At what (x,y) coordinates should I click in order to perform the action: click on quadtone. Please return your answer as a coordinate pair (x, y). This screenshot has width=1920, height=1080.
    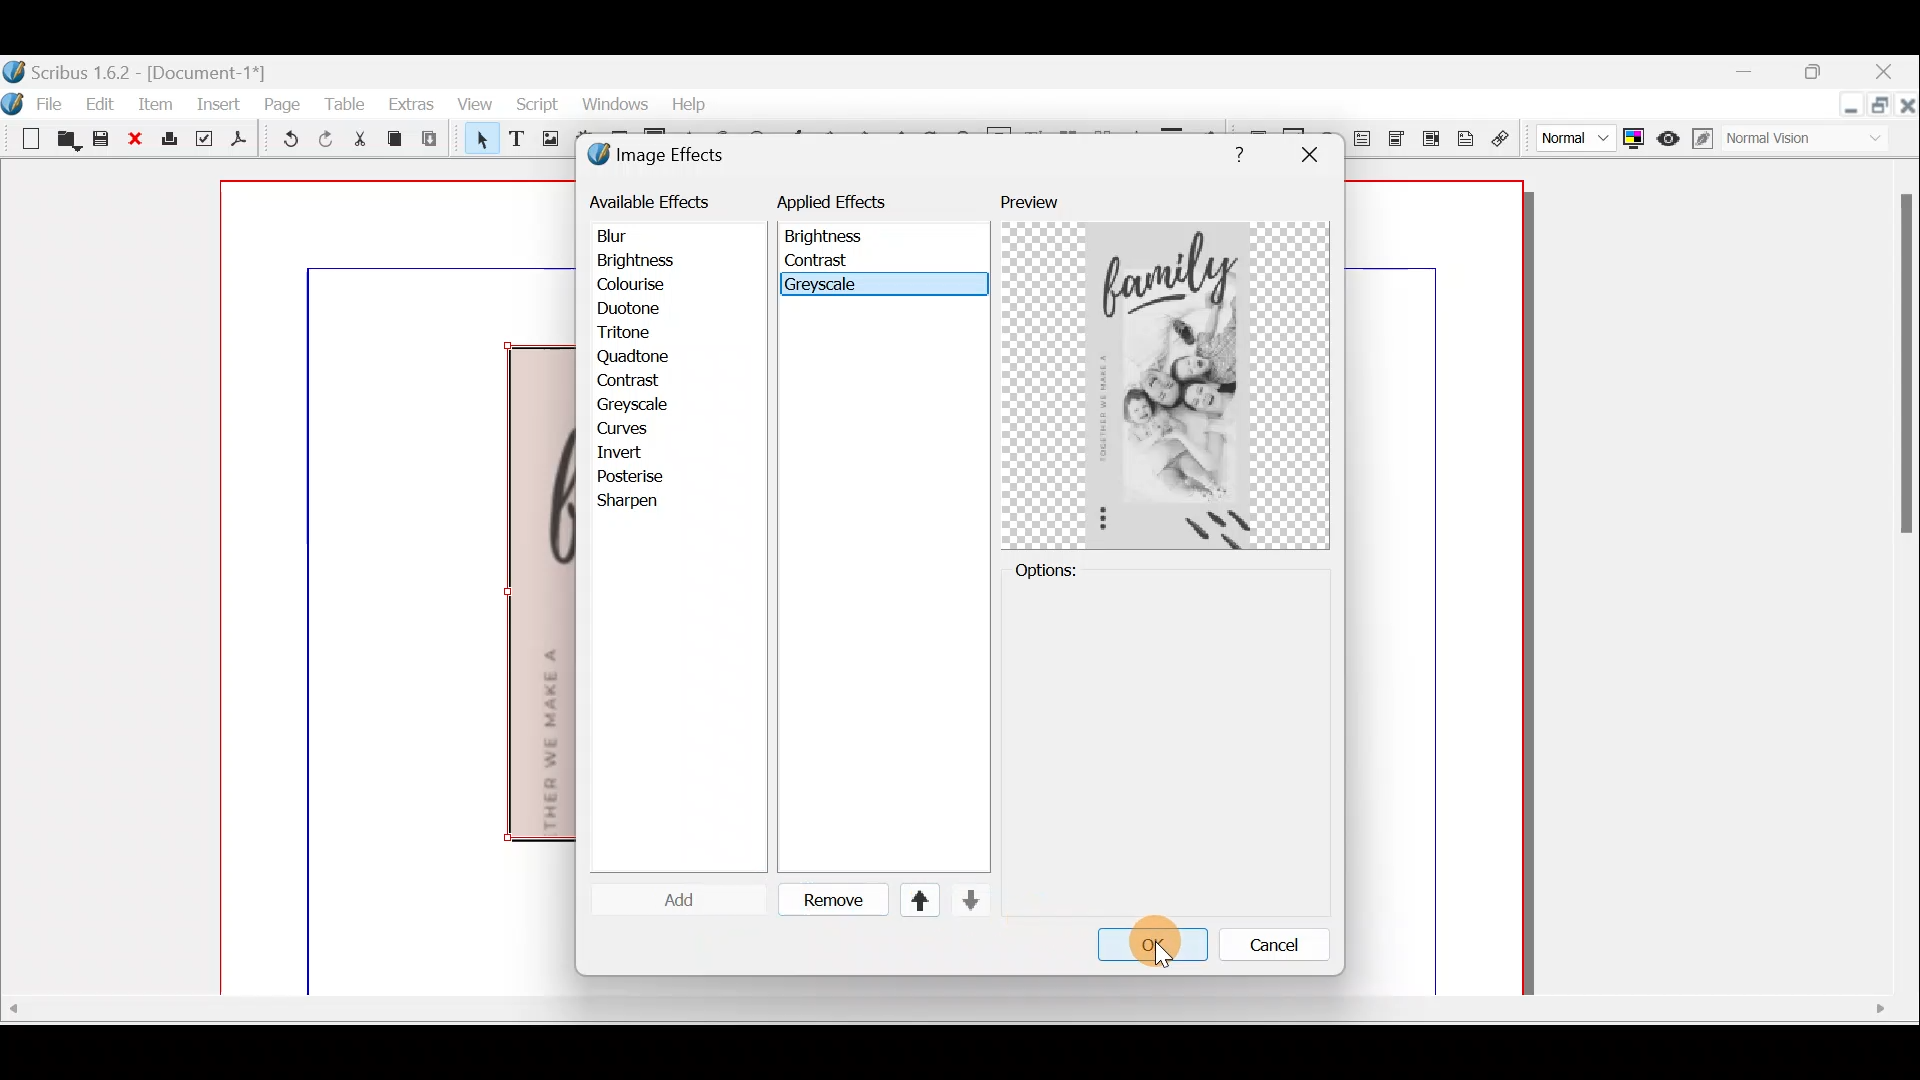
    Looking at the image, I should click on (640, 357).